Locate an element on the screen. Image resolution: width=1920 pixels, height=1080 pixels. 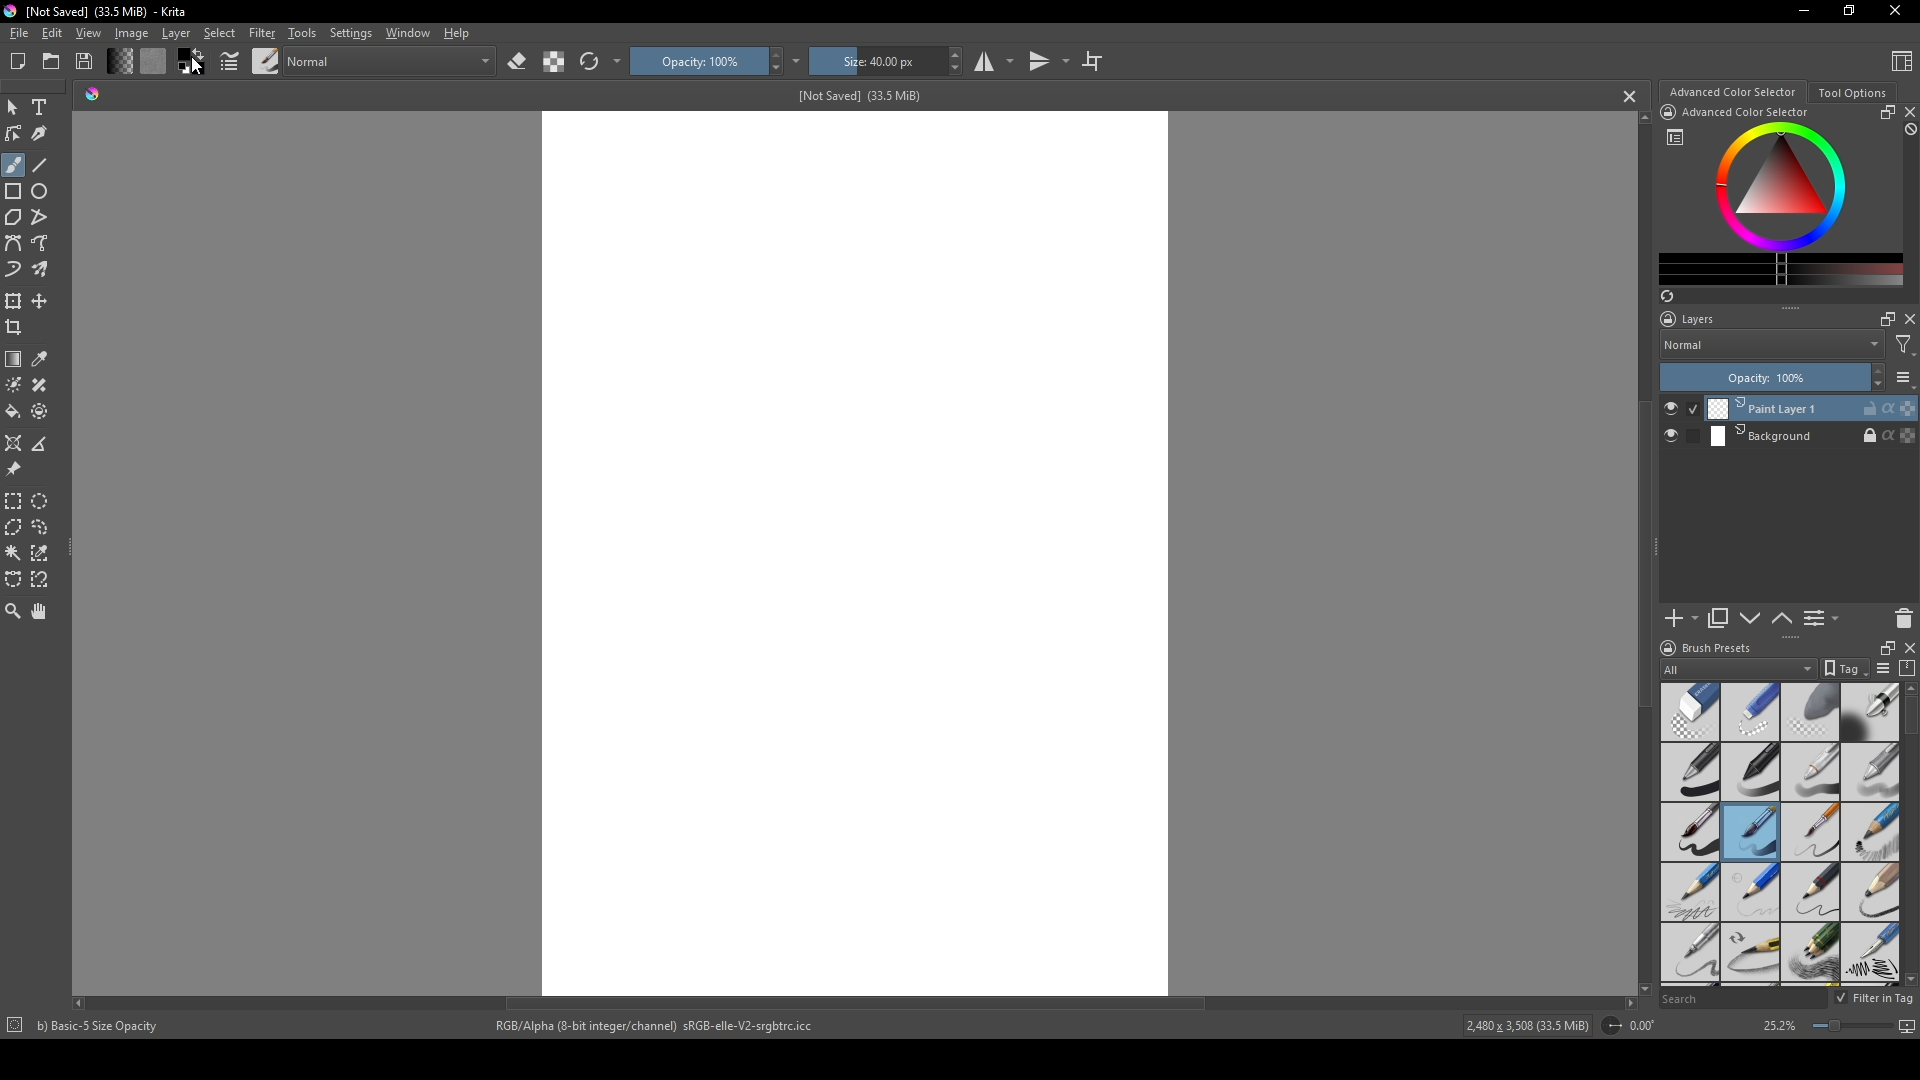
icon is located at coordinates (1610, 1026).